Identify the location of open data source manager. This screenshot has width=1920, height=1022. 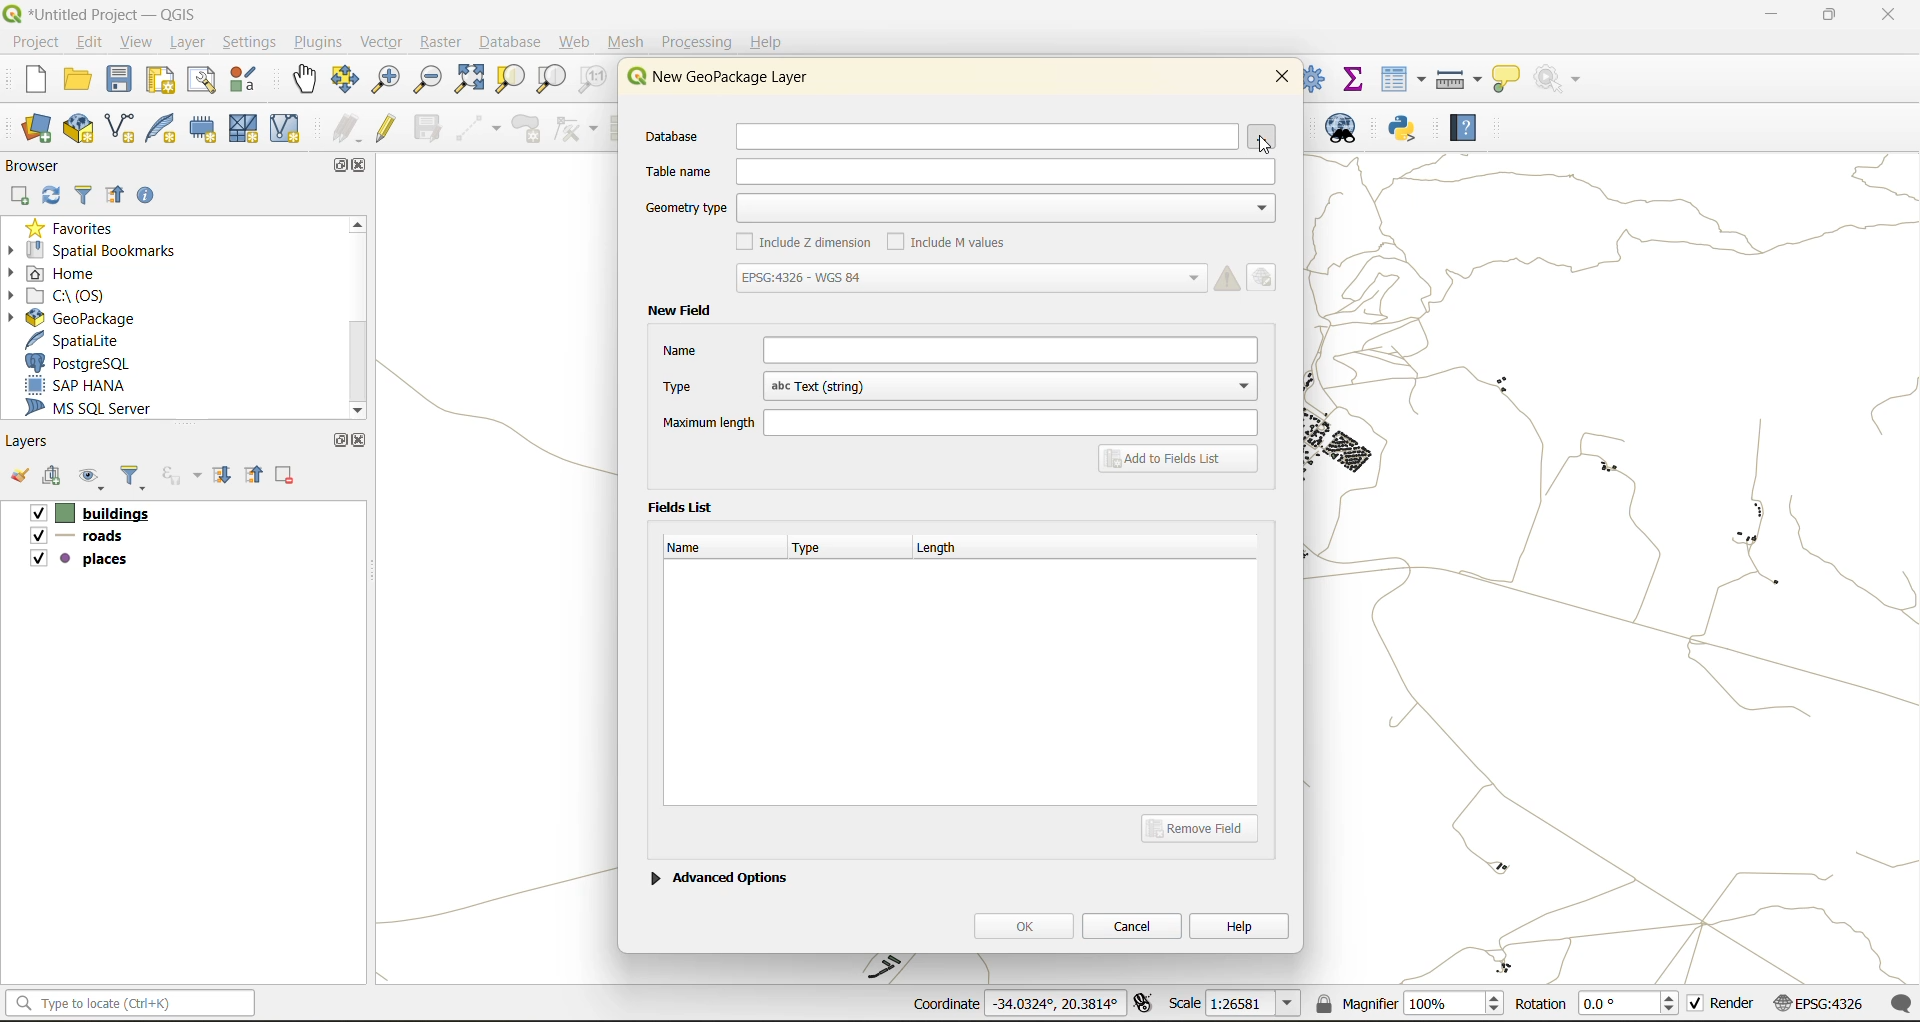
(37, 129).